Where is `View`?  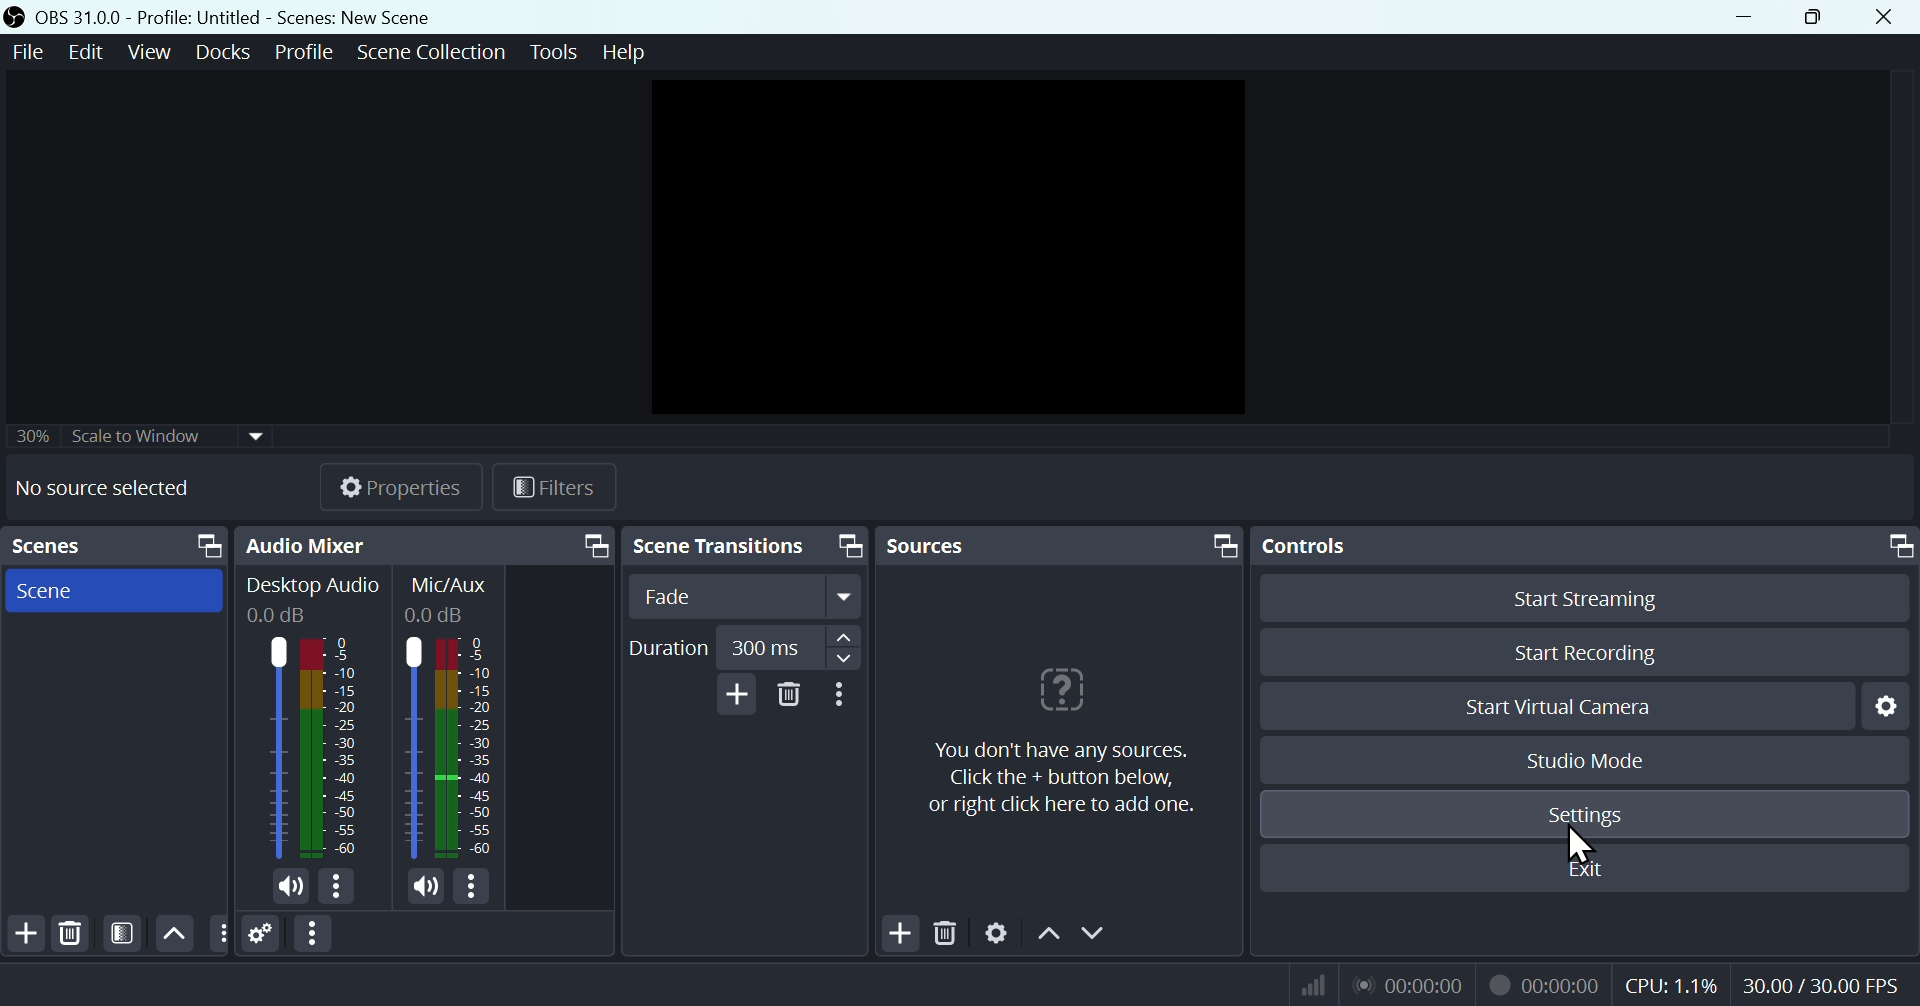
View is located at coordinates (153, 50).